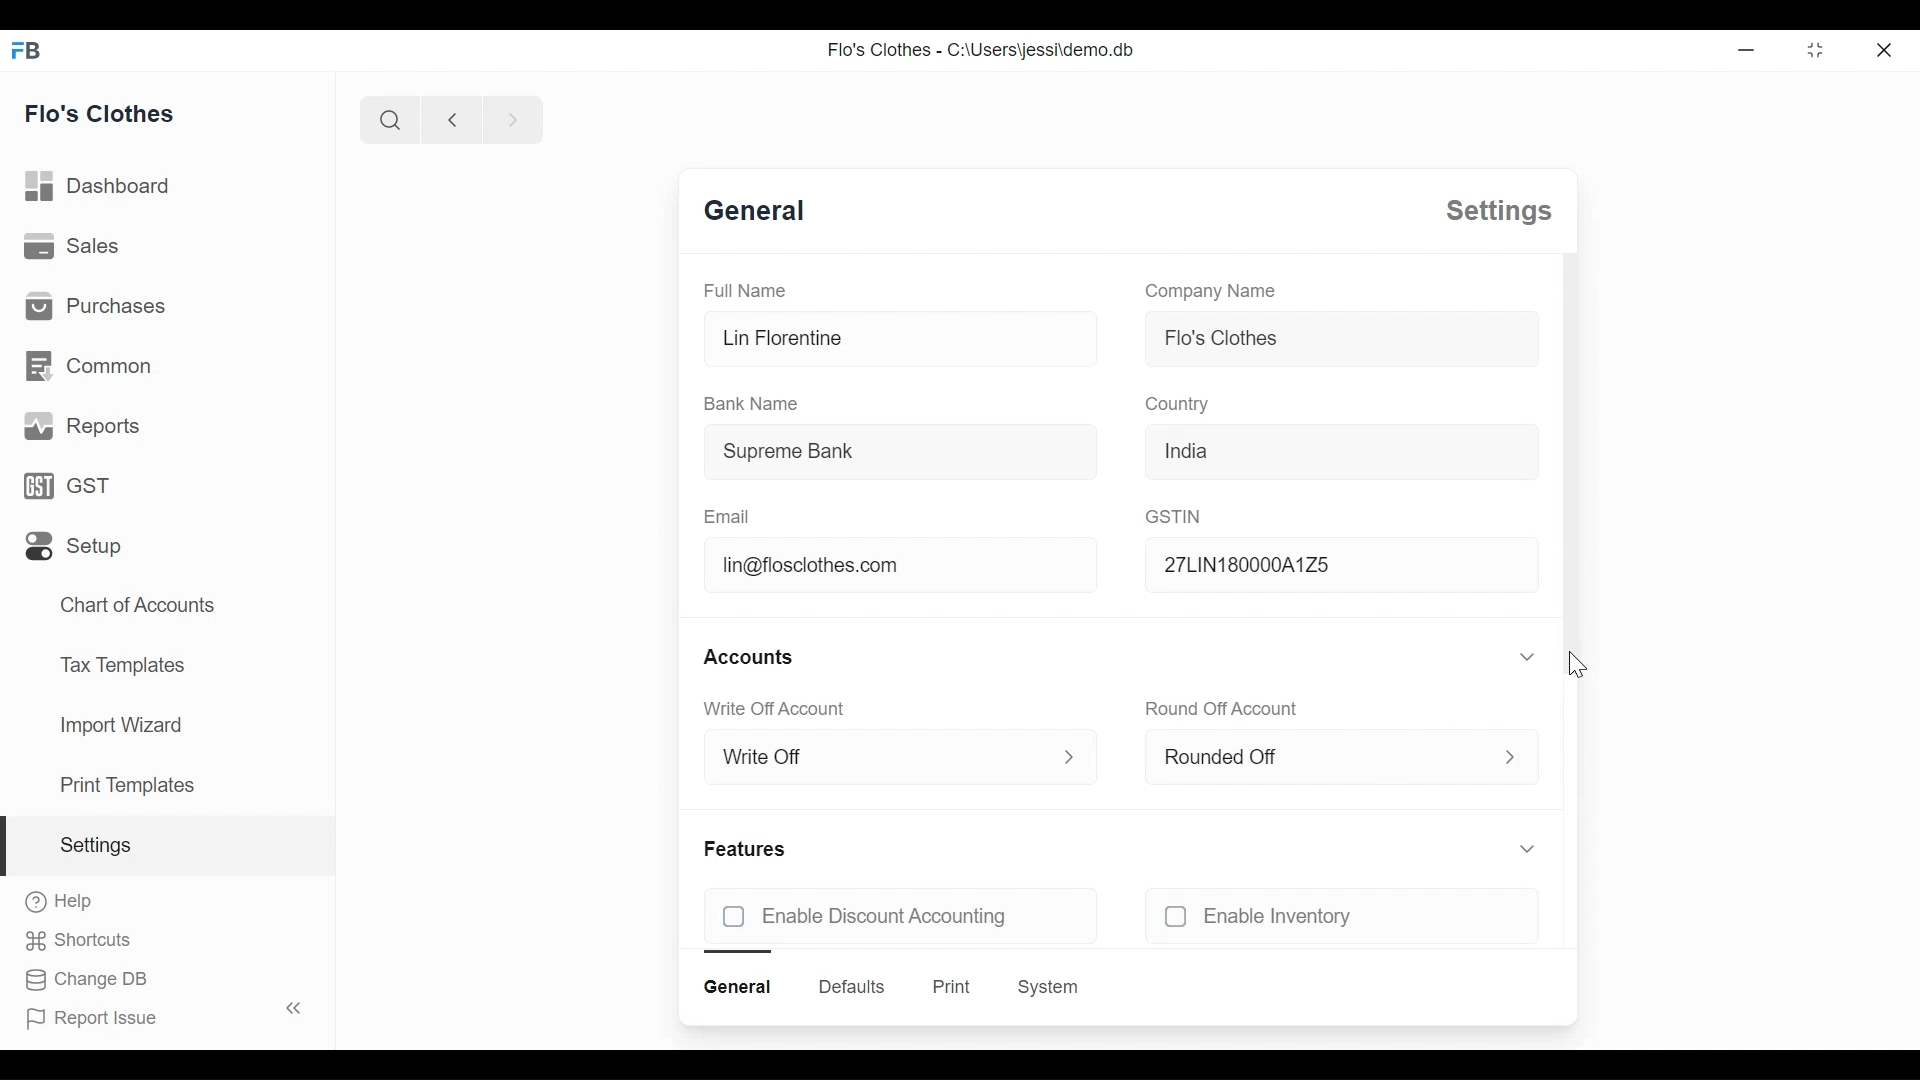 This screenshot has width=1920, height=1080. What do you see at coordinates (1052, 987) in the screenshot?
I see `System` at bounding box center [1052, 987].